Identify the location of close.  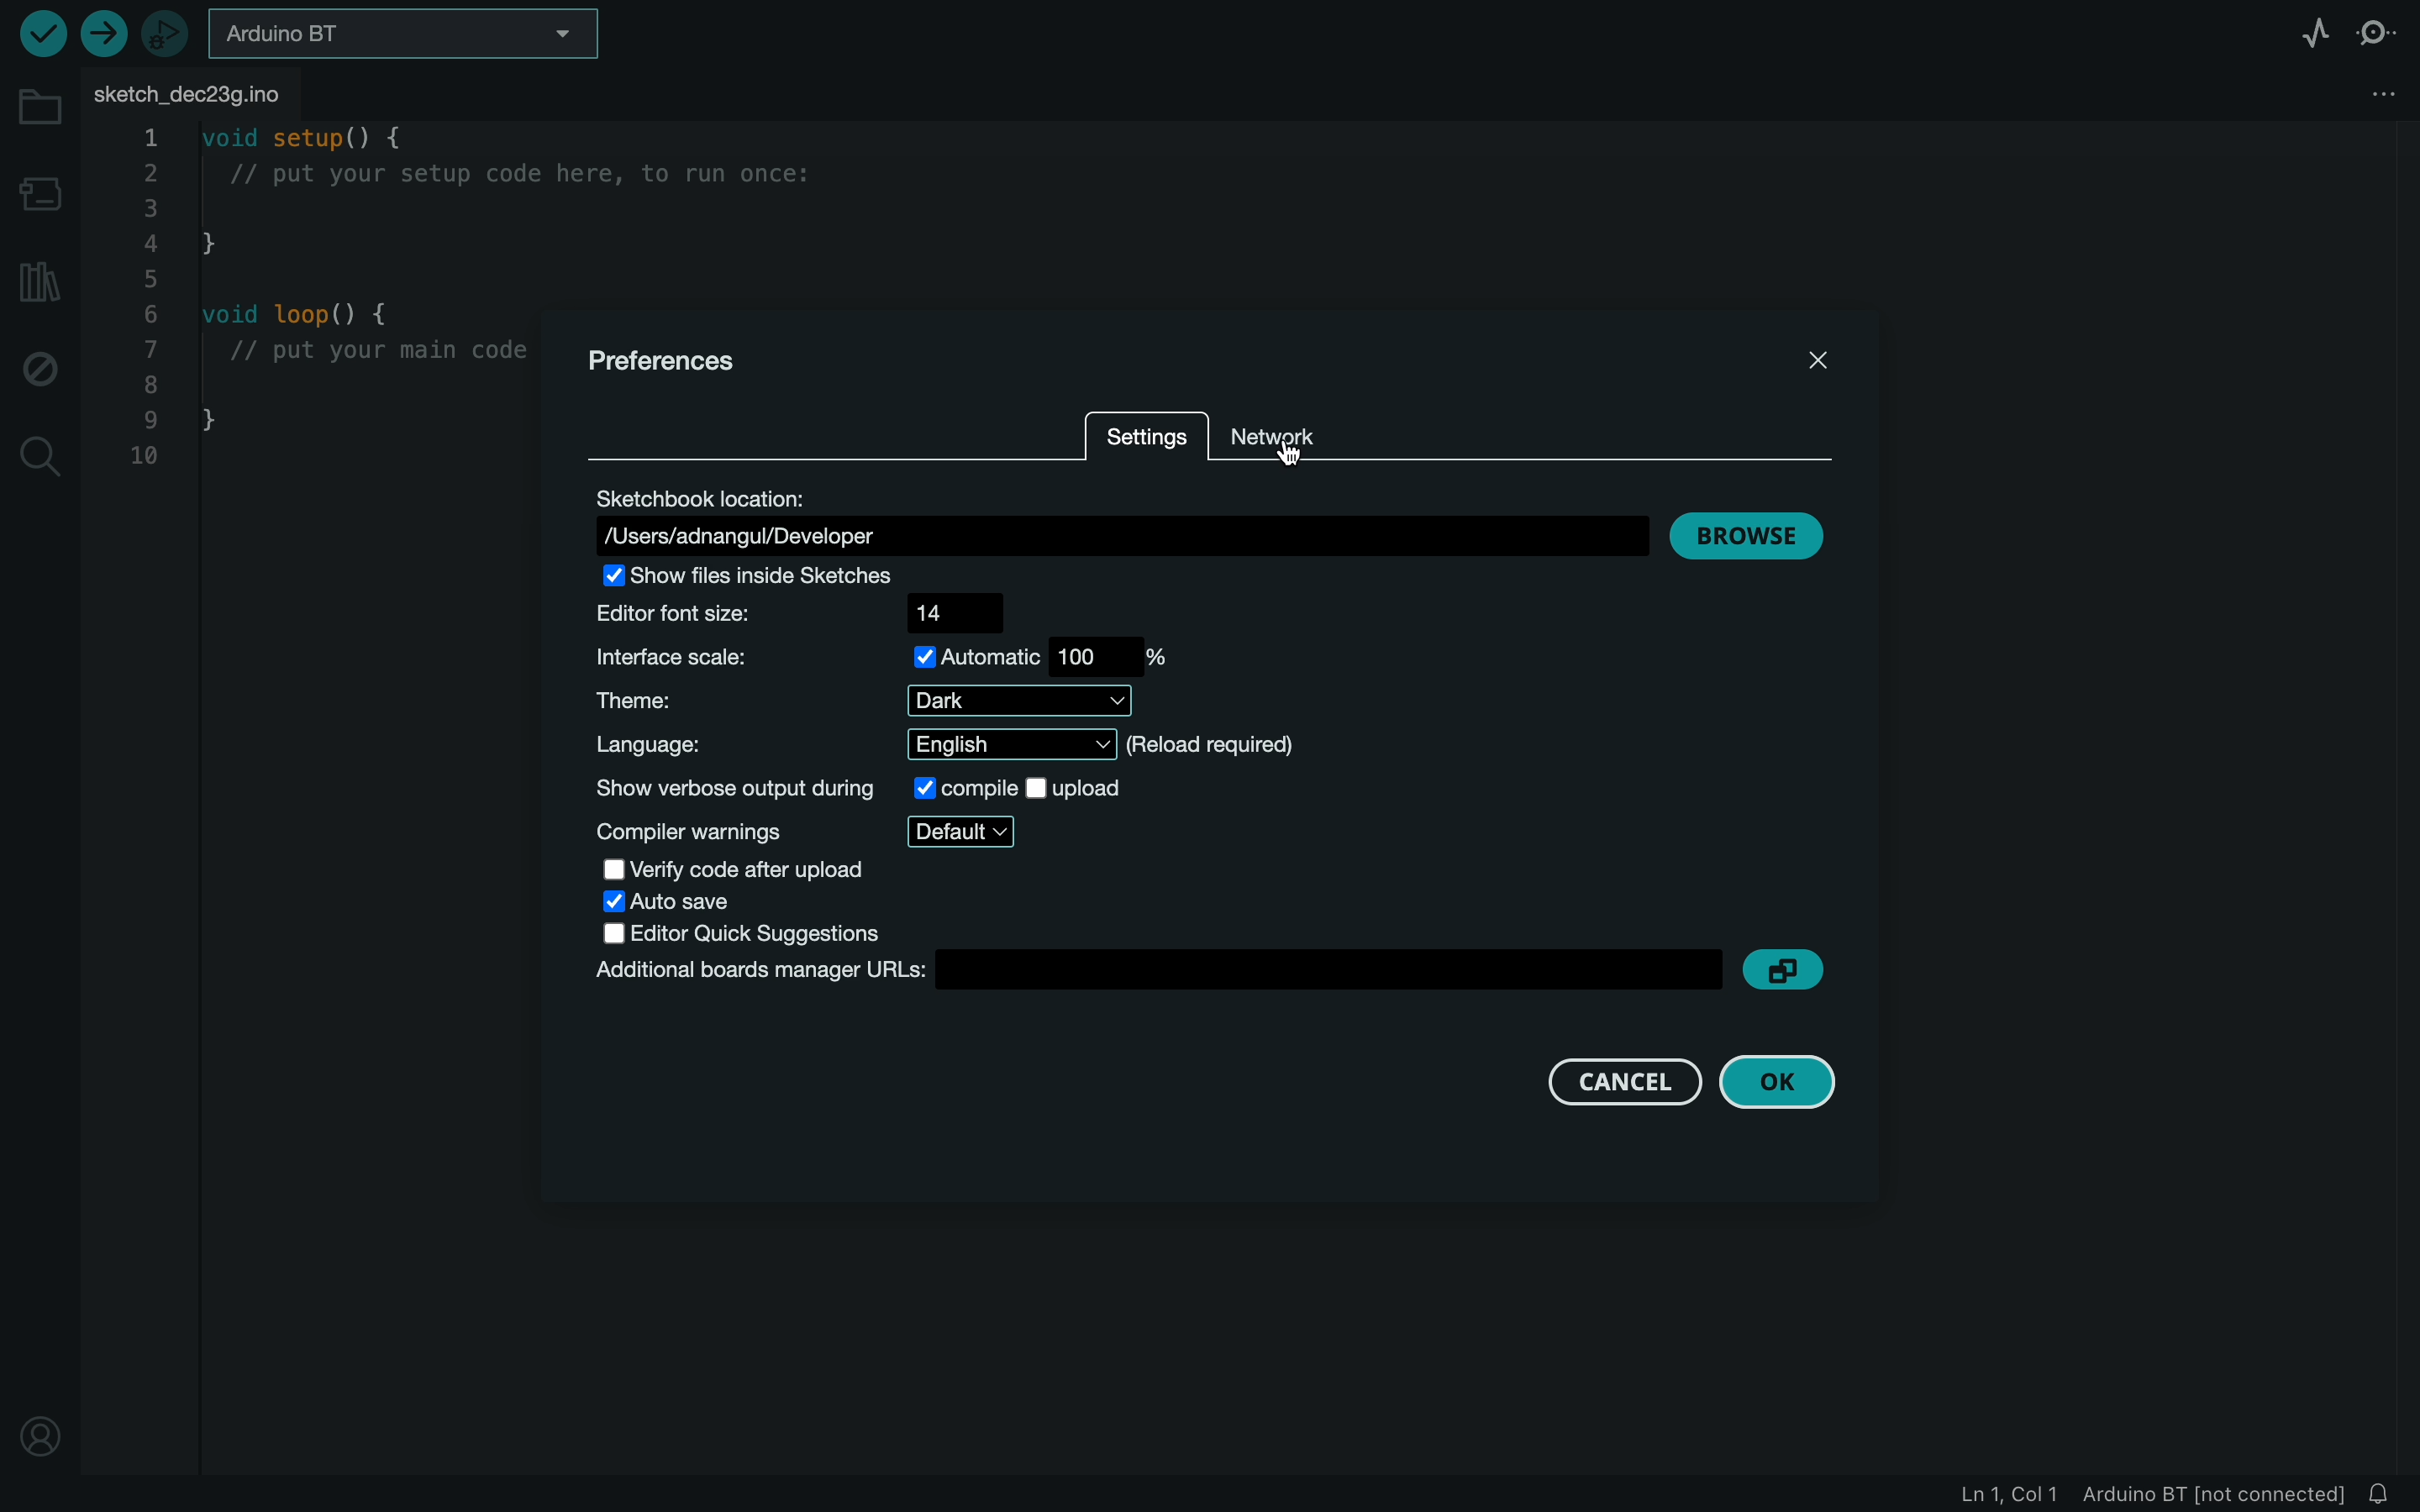
(1787, 353).